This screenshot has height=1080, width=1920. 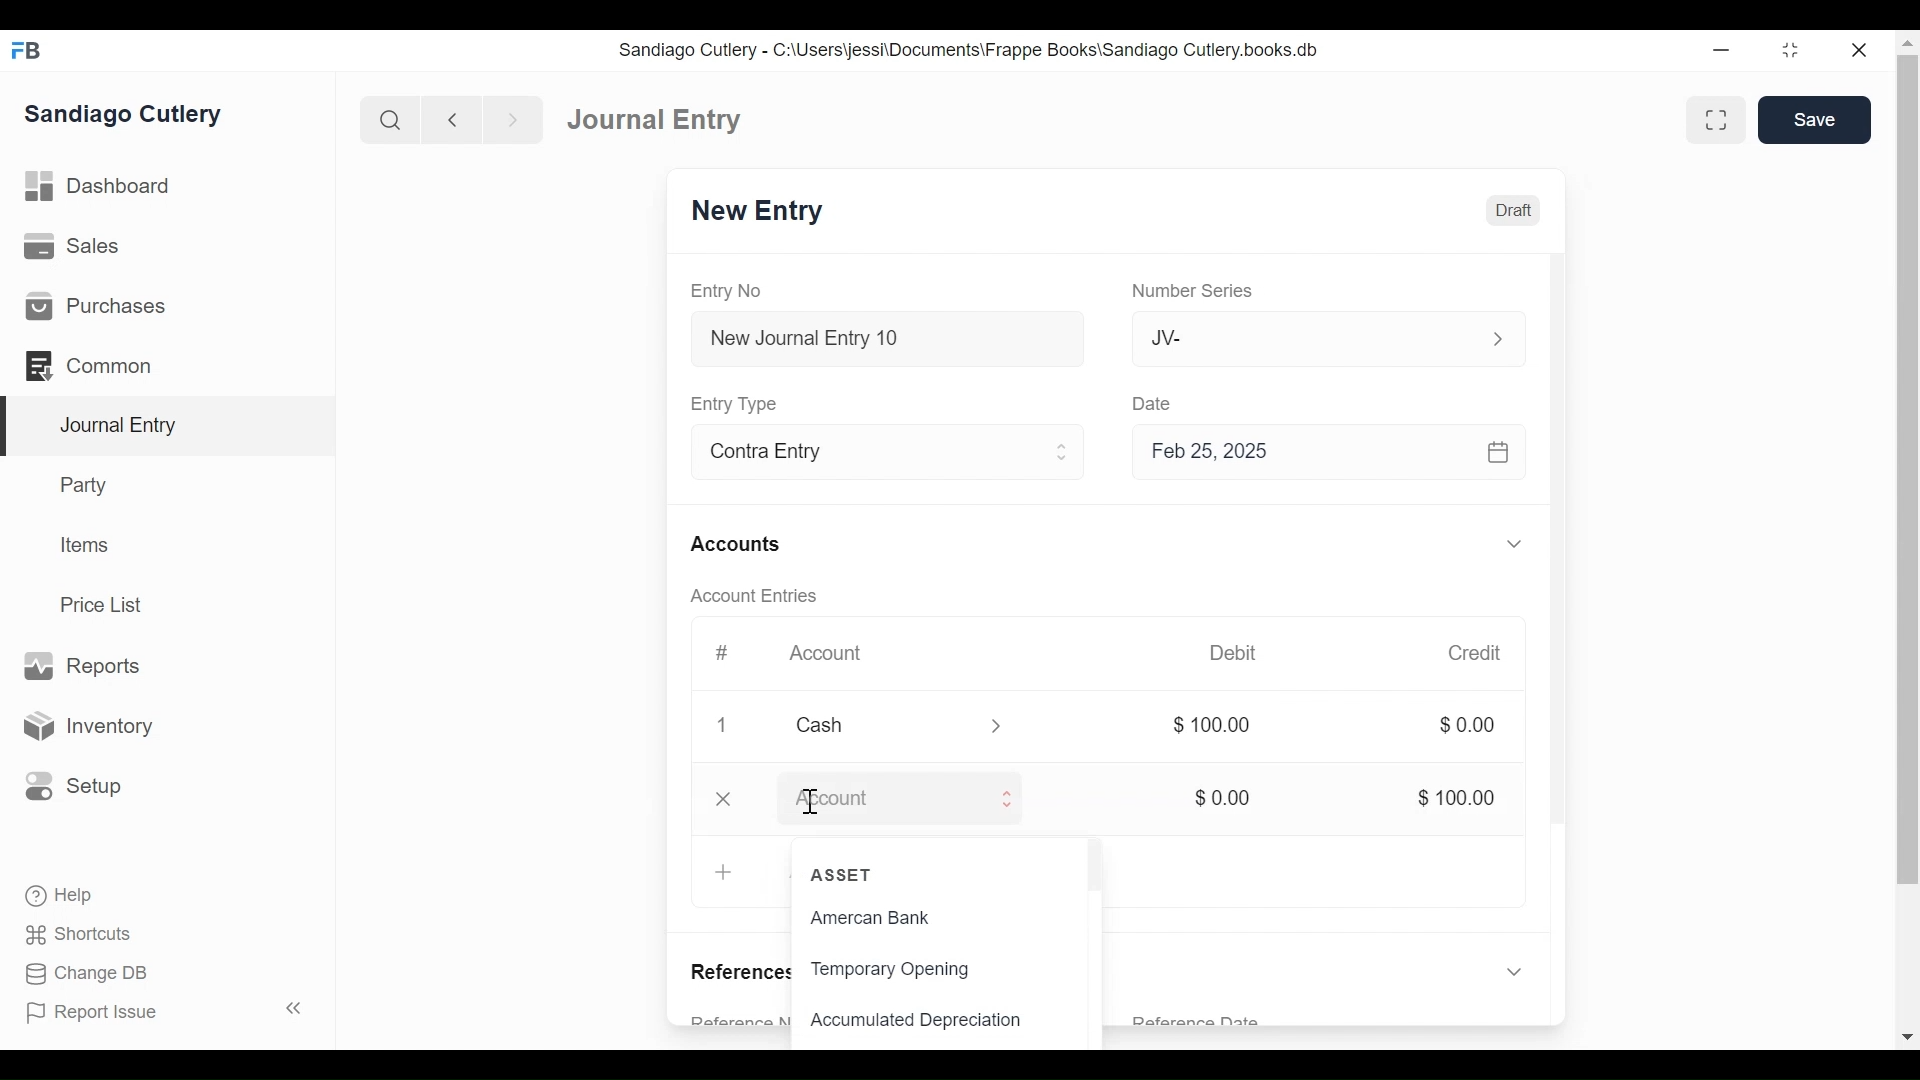 What do you see at coordinates (1861, 49) in the screenshot?
I see `Close` at bounding box center [1861, 49].